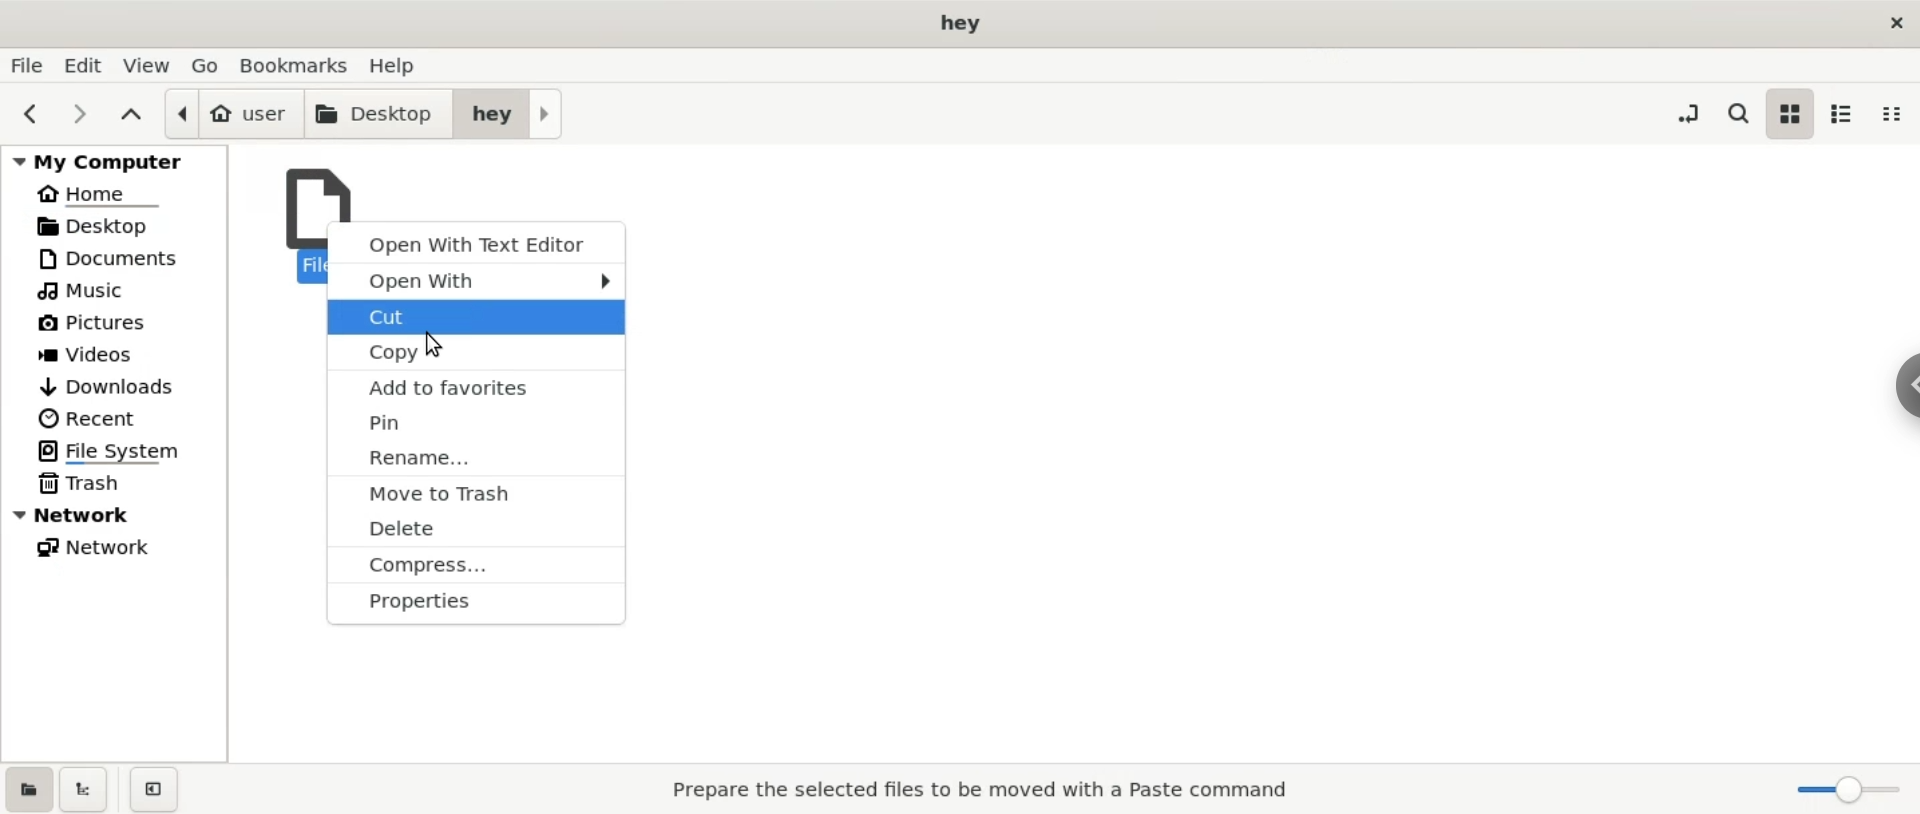 The image size is (1920, 814). Describe the element at coordinates (123, 322) in the screenshot. I see `pictures` at that location.